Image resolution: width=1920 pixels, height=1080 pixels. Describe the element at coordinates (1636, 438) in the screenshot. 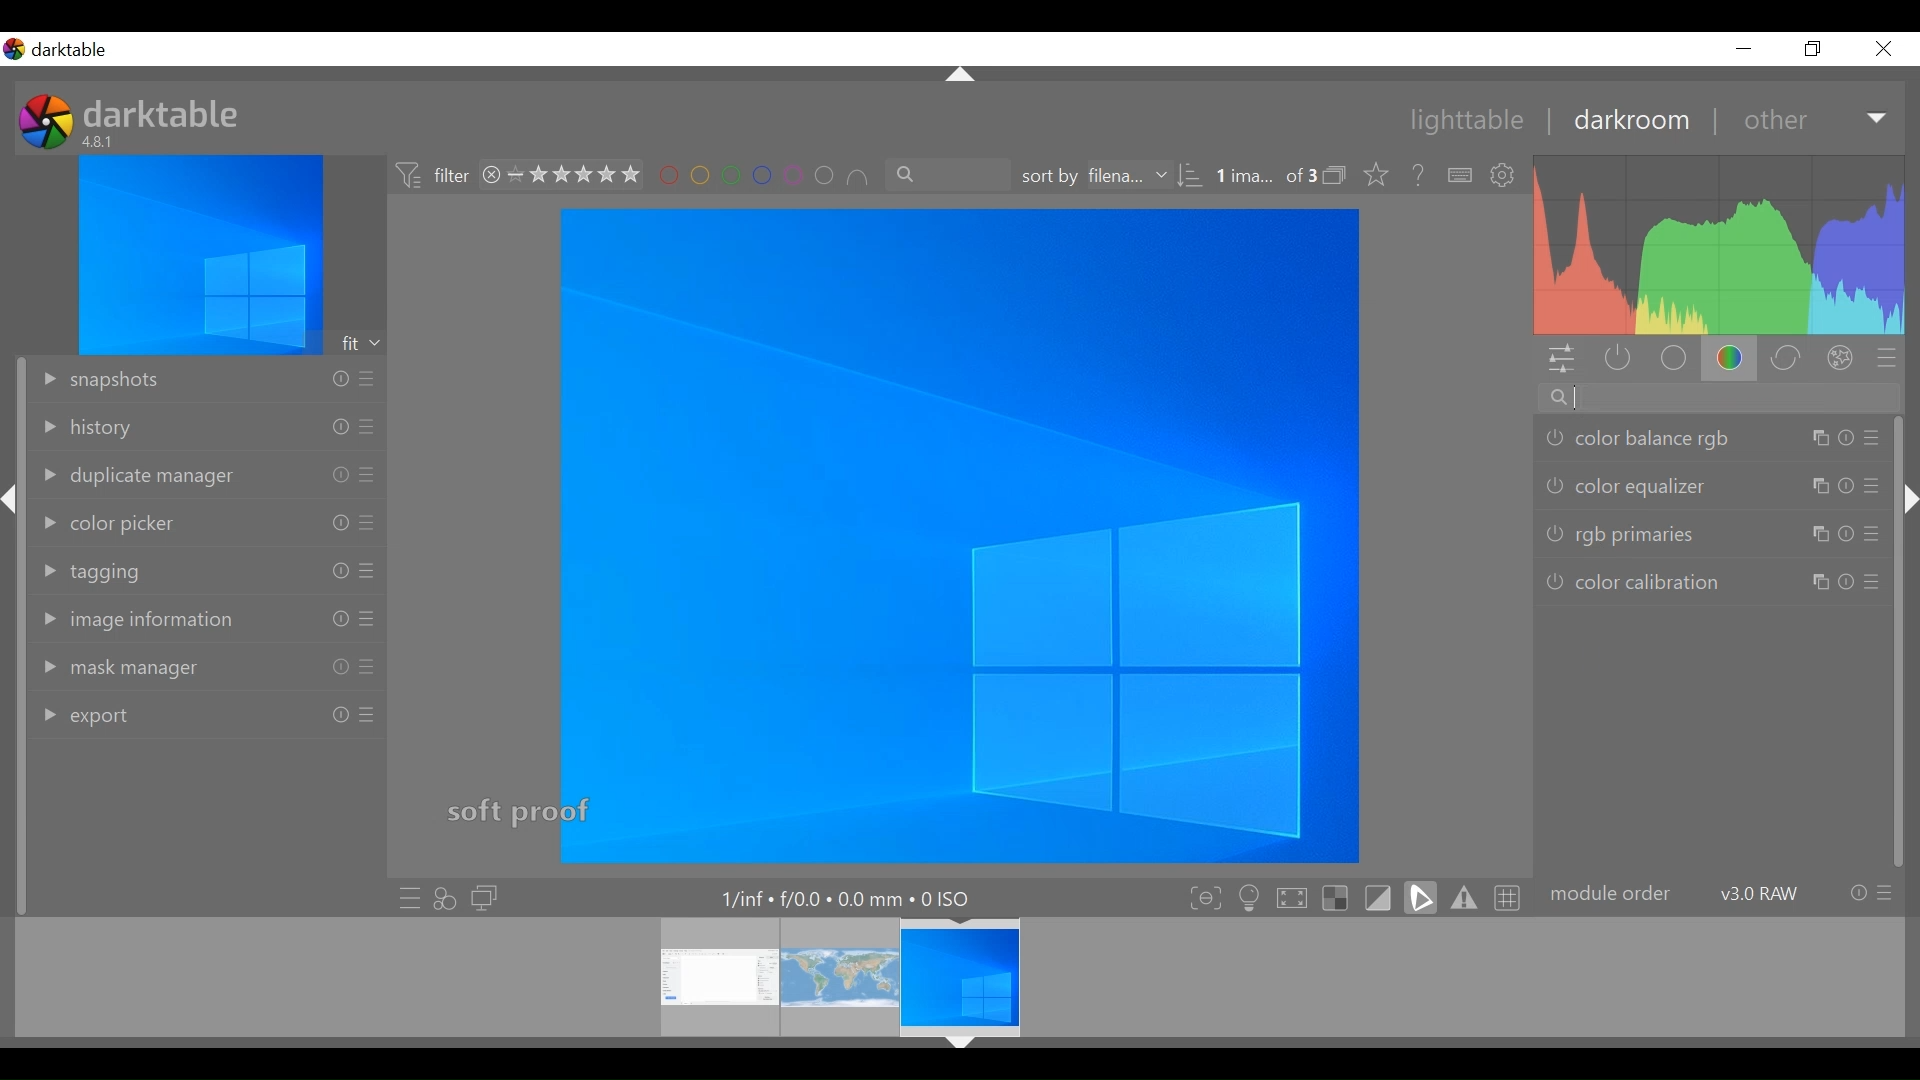

I see `color balance rgb` at that location.